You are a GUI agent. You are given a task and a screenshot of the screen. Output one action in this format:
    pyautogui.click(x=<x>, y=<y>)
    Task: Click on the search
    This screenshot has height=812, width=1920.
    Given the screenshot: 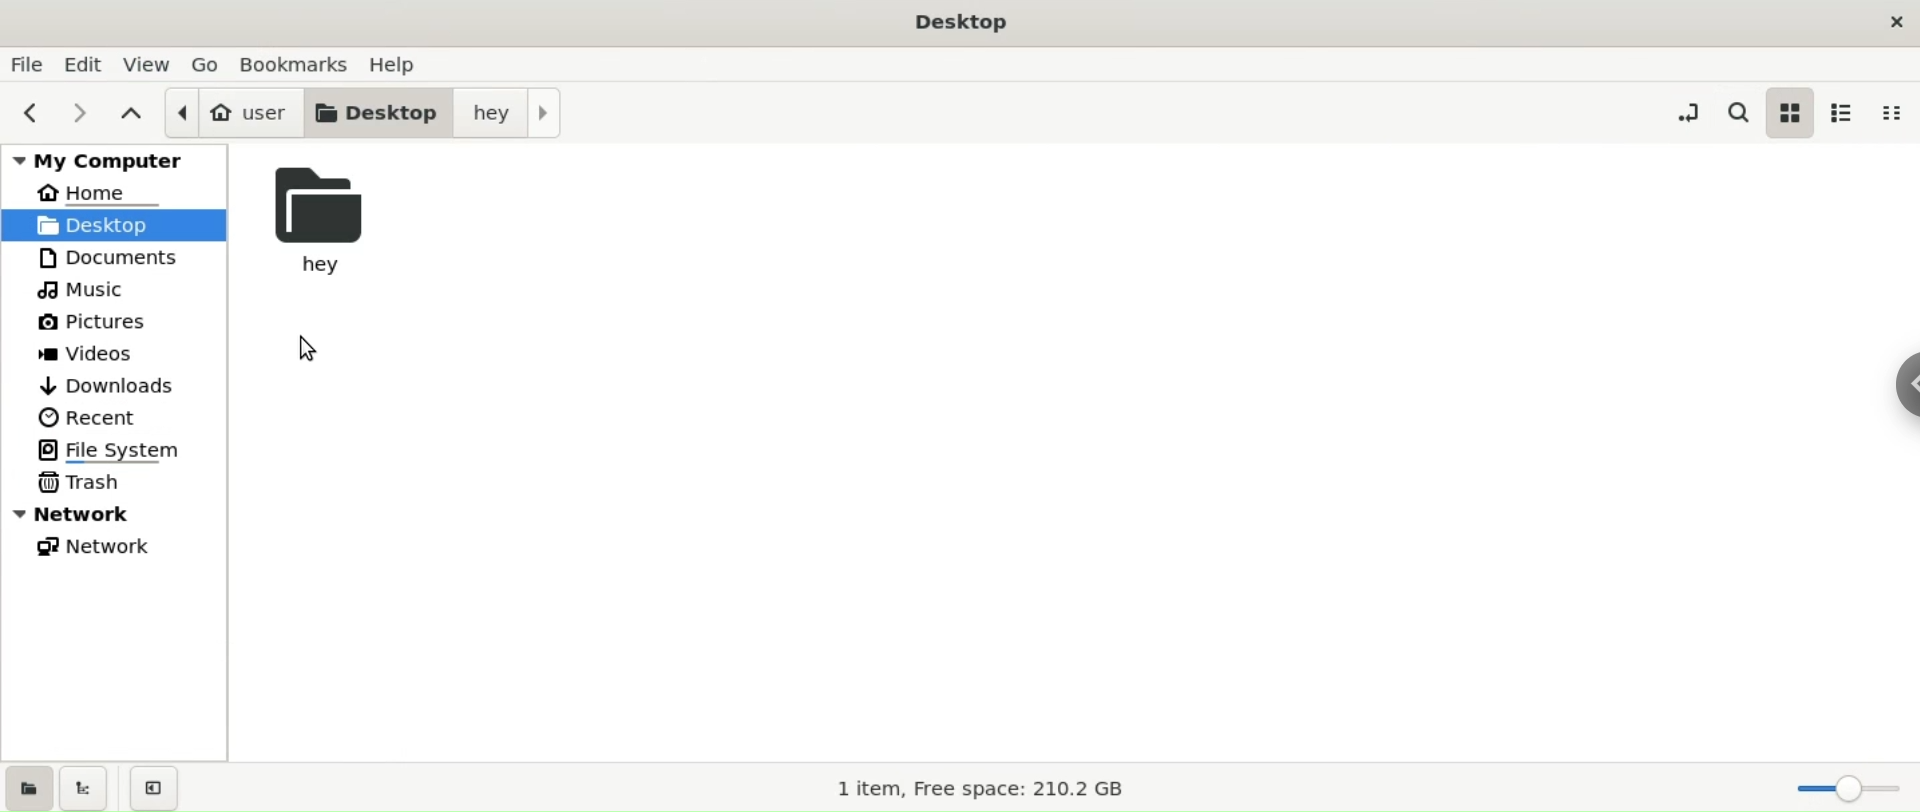 What is the action you would take?
    pyautogui.click(x=1736, y=111)
    